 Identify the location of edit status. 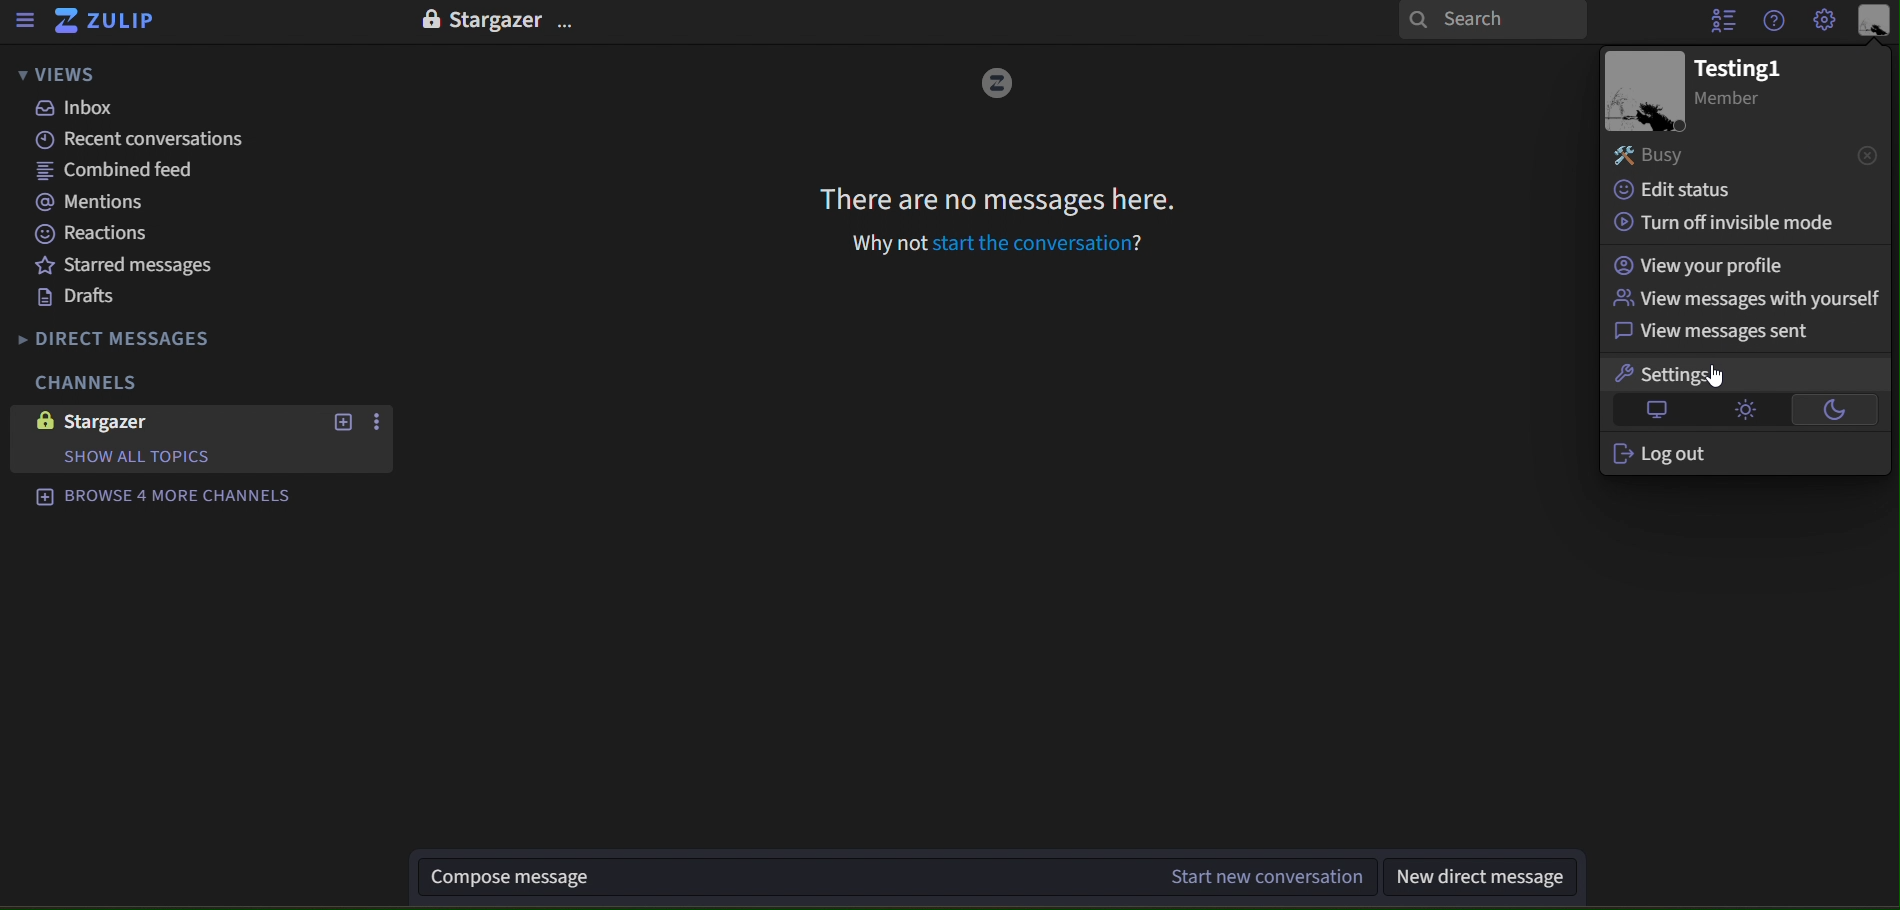
(1686, 190).